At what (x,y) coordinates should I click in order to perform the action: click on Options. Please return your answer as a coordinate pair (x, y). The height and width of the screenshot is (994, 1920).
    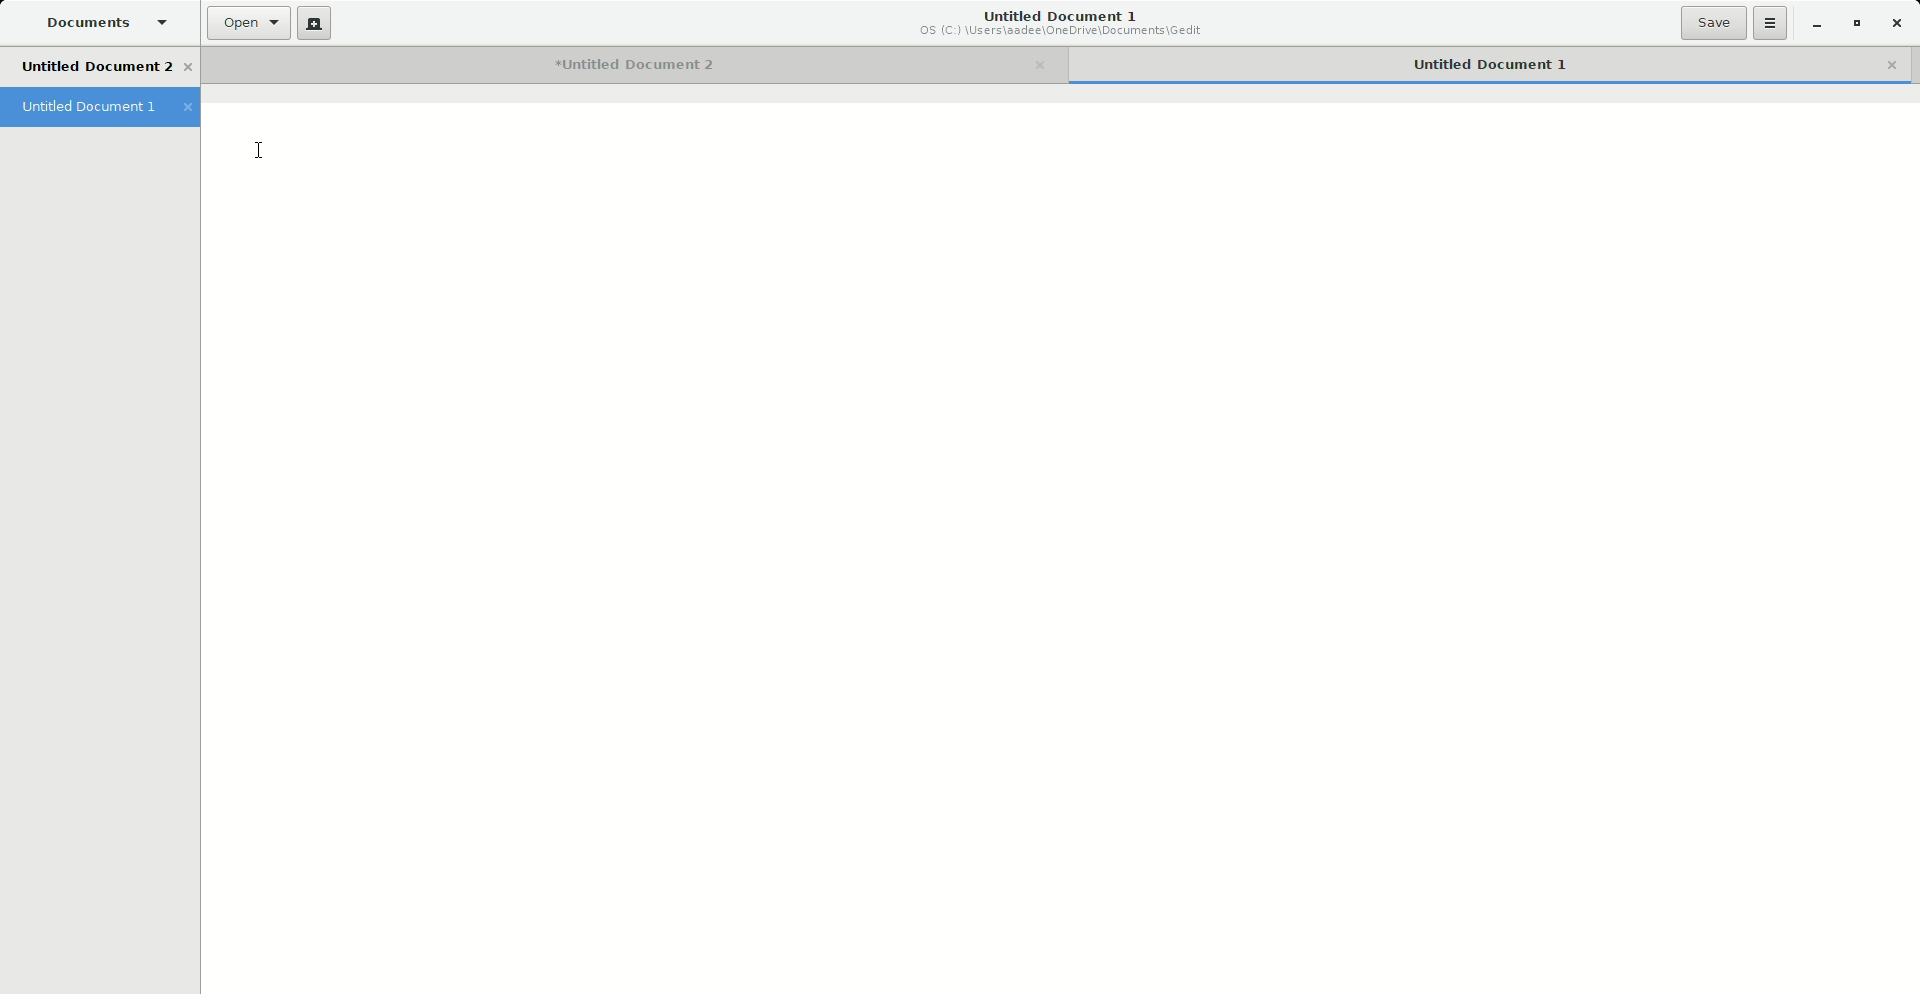
    Looking at the image, I should click on (1771, 23).